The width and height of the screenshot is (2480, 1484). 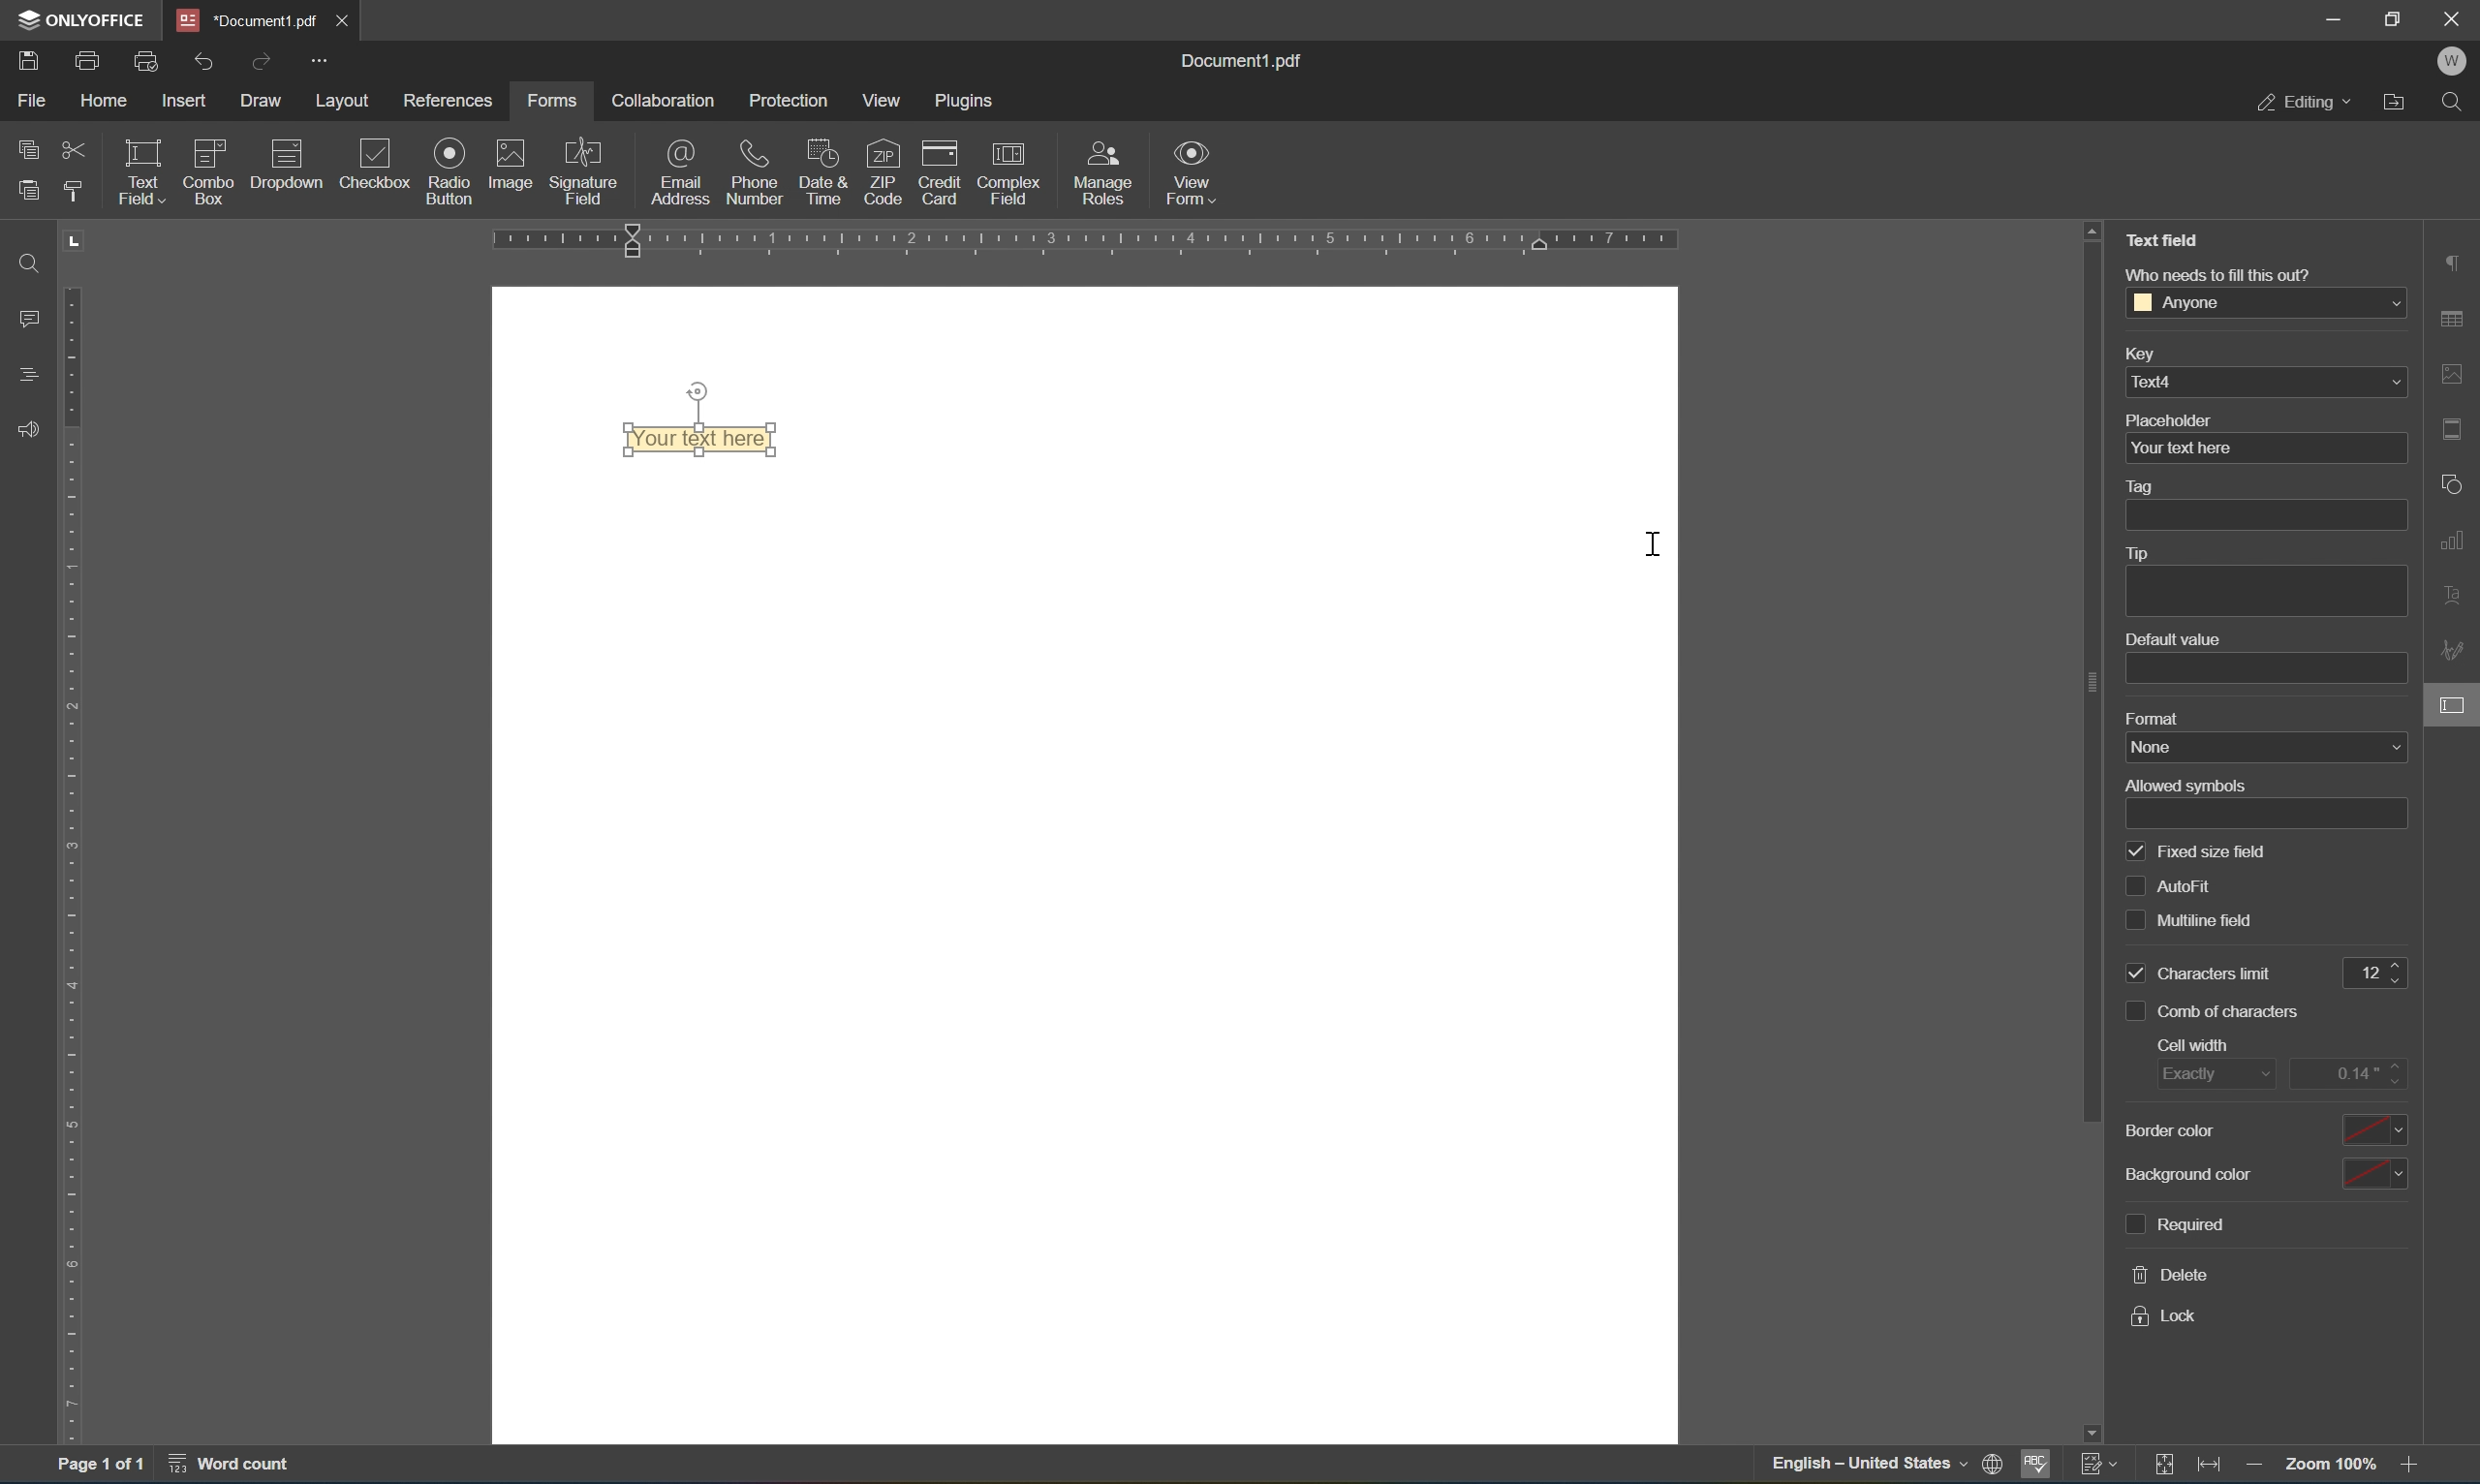 I want to click on set document language, so click(x=1989, y=1466).